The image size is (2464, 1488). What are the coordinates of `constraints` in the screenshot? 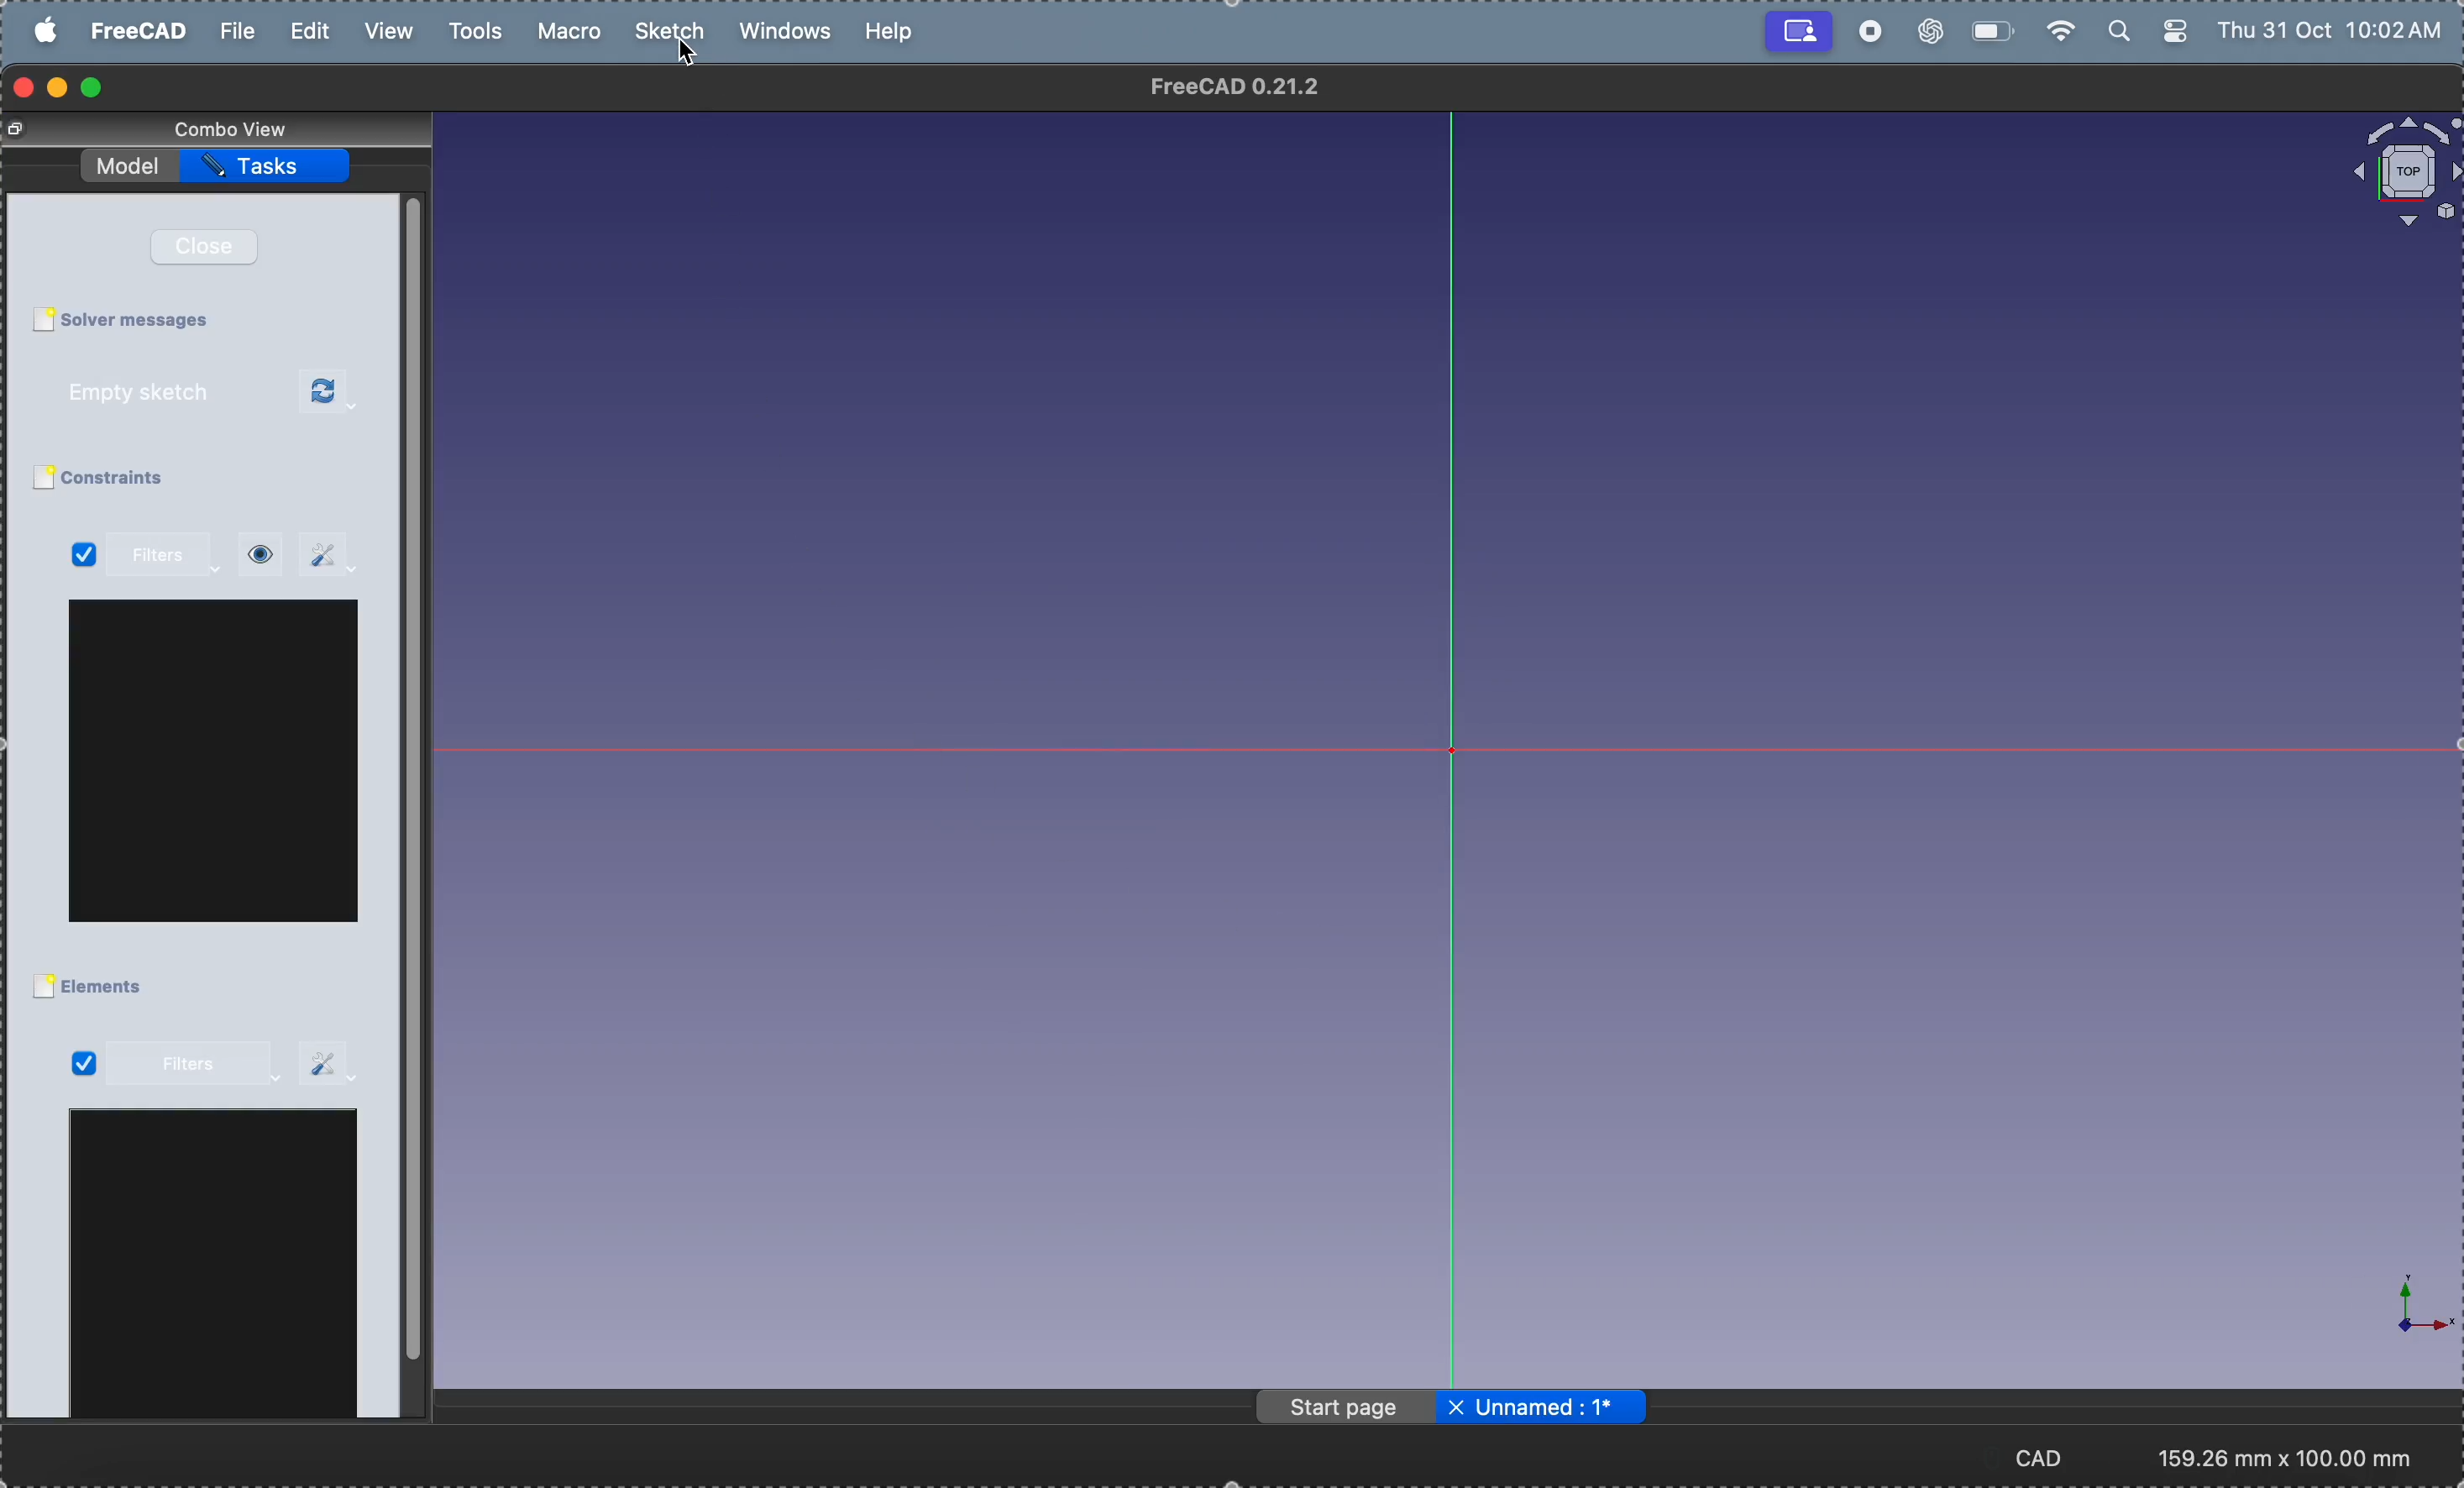 It's located at (139, 479).